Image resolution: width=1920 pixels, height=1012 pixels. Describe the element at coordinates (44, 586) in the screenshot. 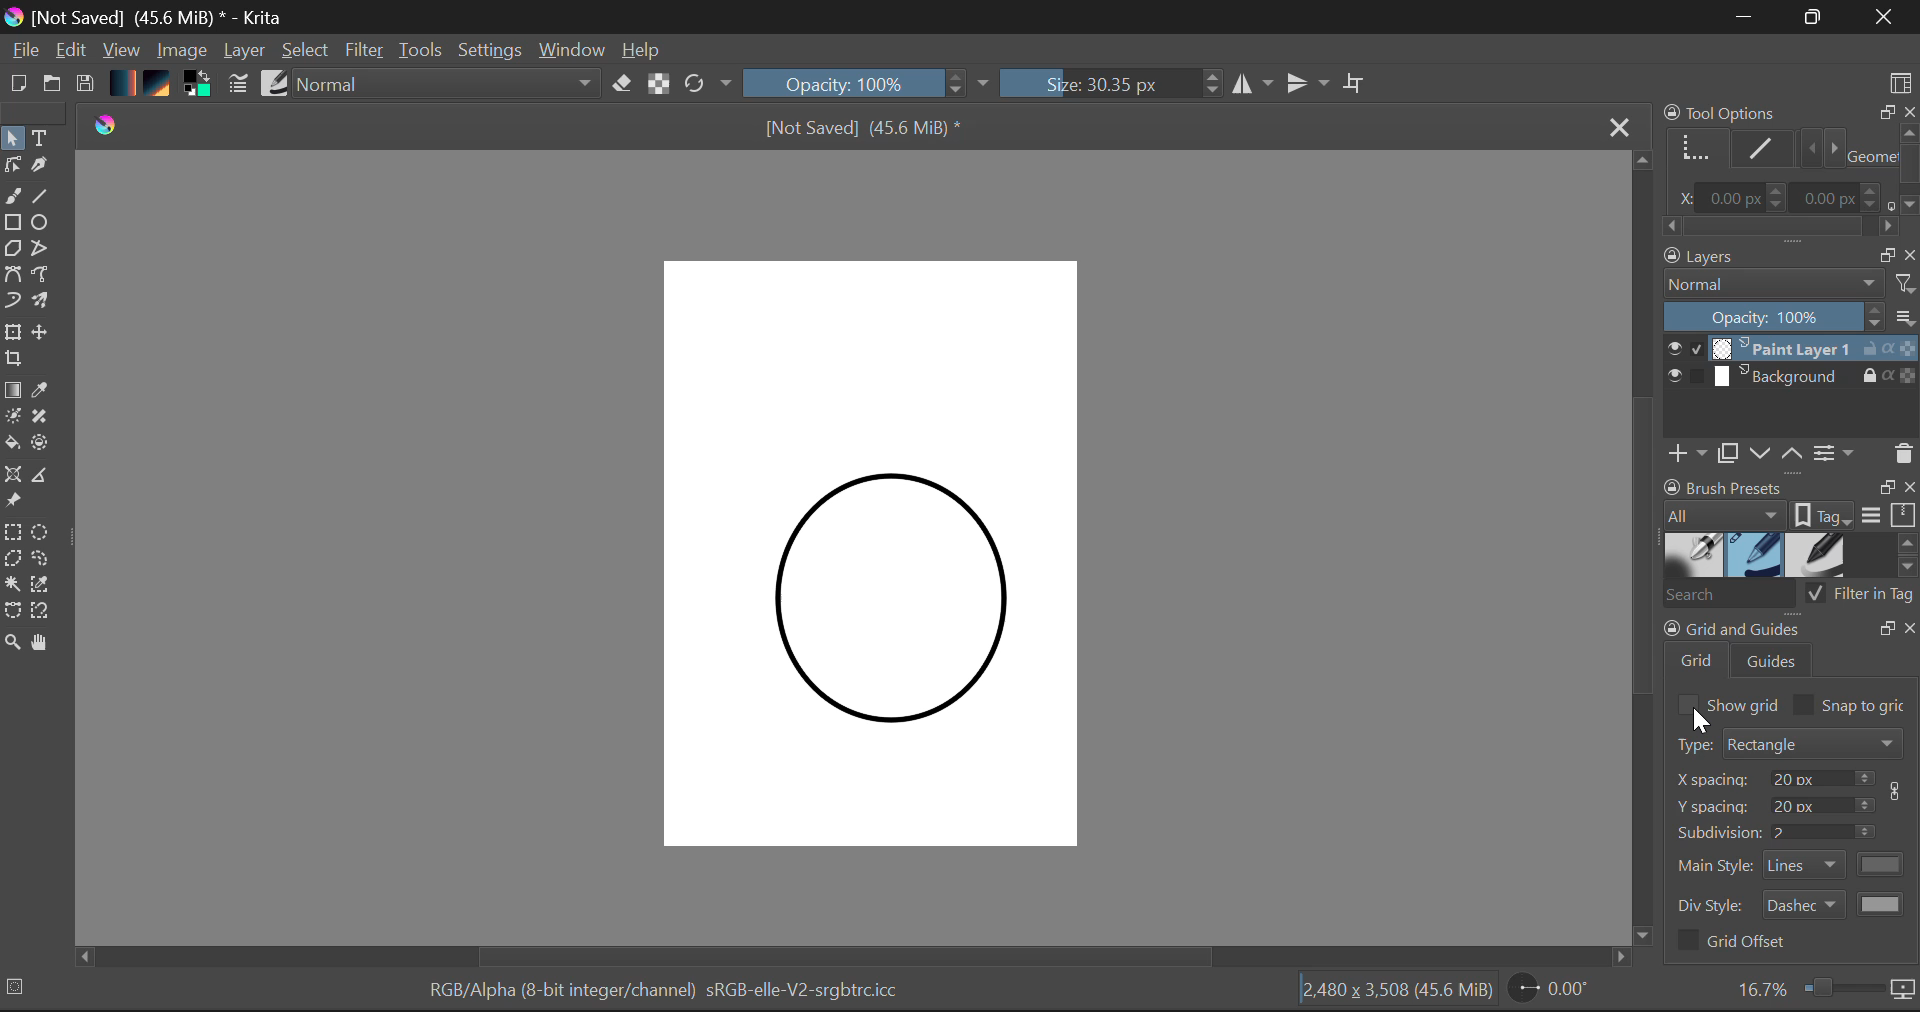

I see `Similar Color Selector` at that location.